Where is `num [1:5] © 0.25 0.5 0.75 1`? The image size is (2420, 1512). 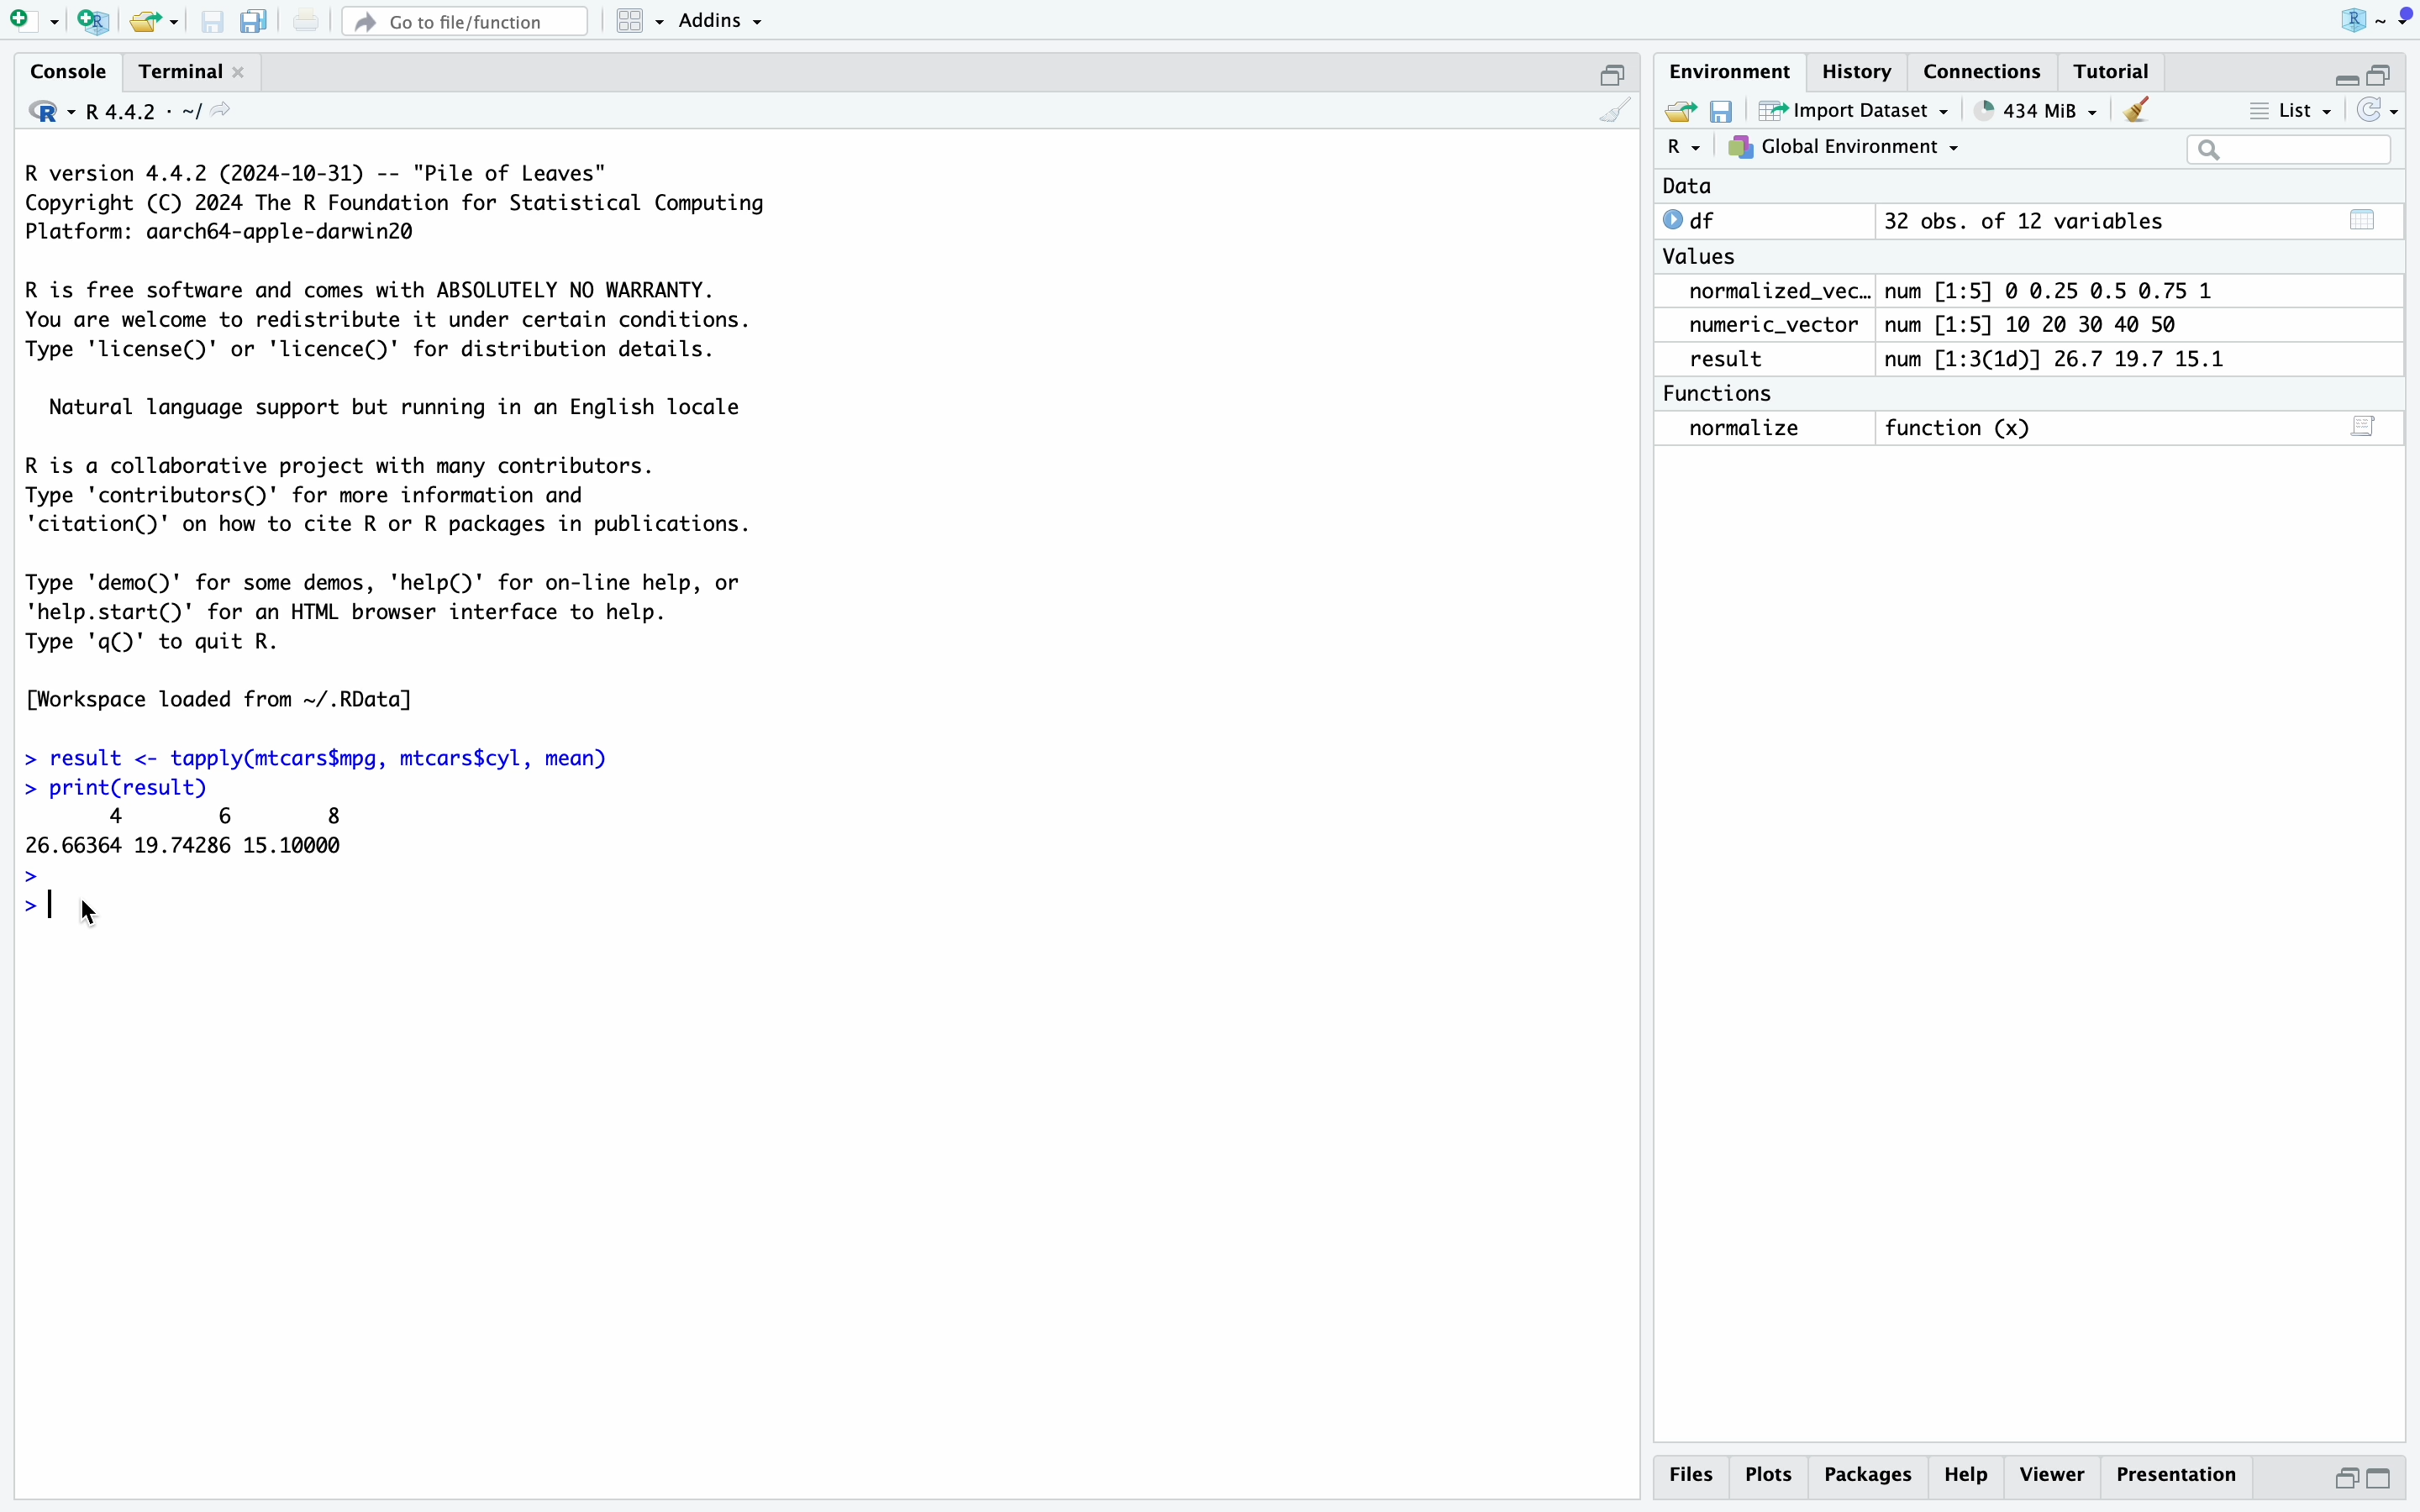 num [1:5] © 0.25 0.5 0.75 1 is located at coordinates (2060, 290).